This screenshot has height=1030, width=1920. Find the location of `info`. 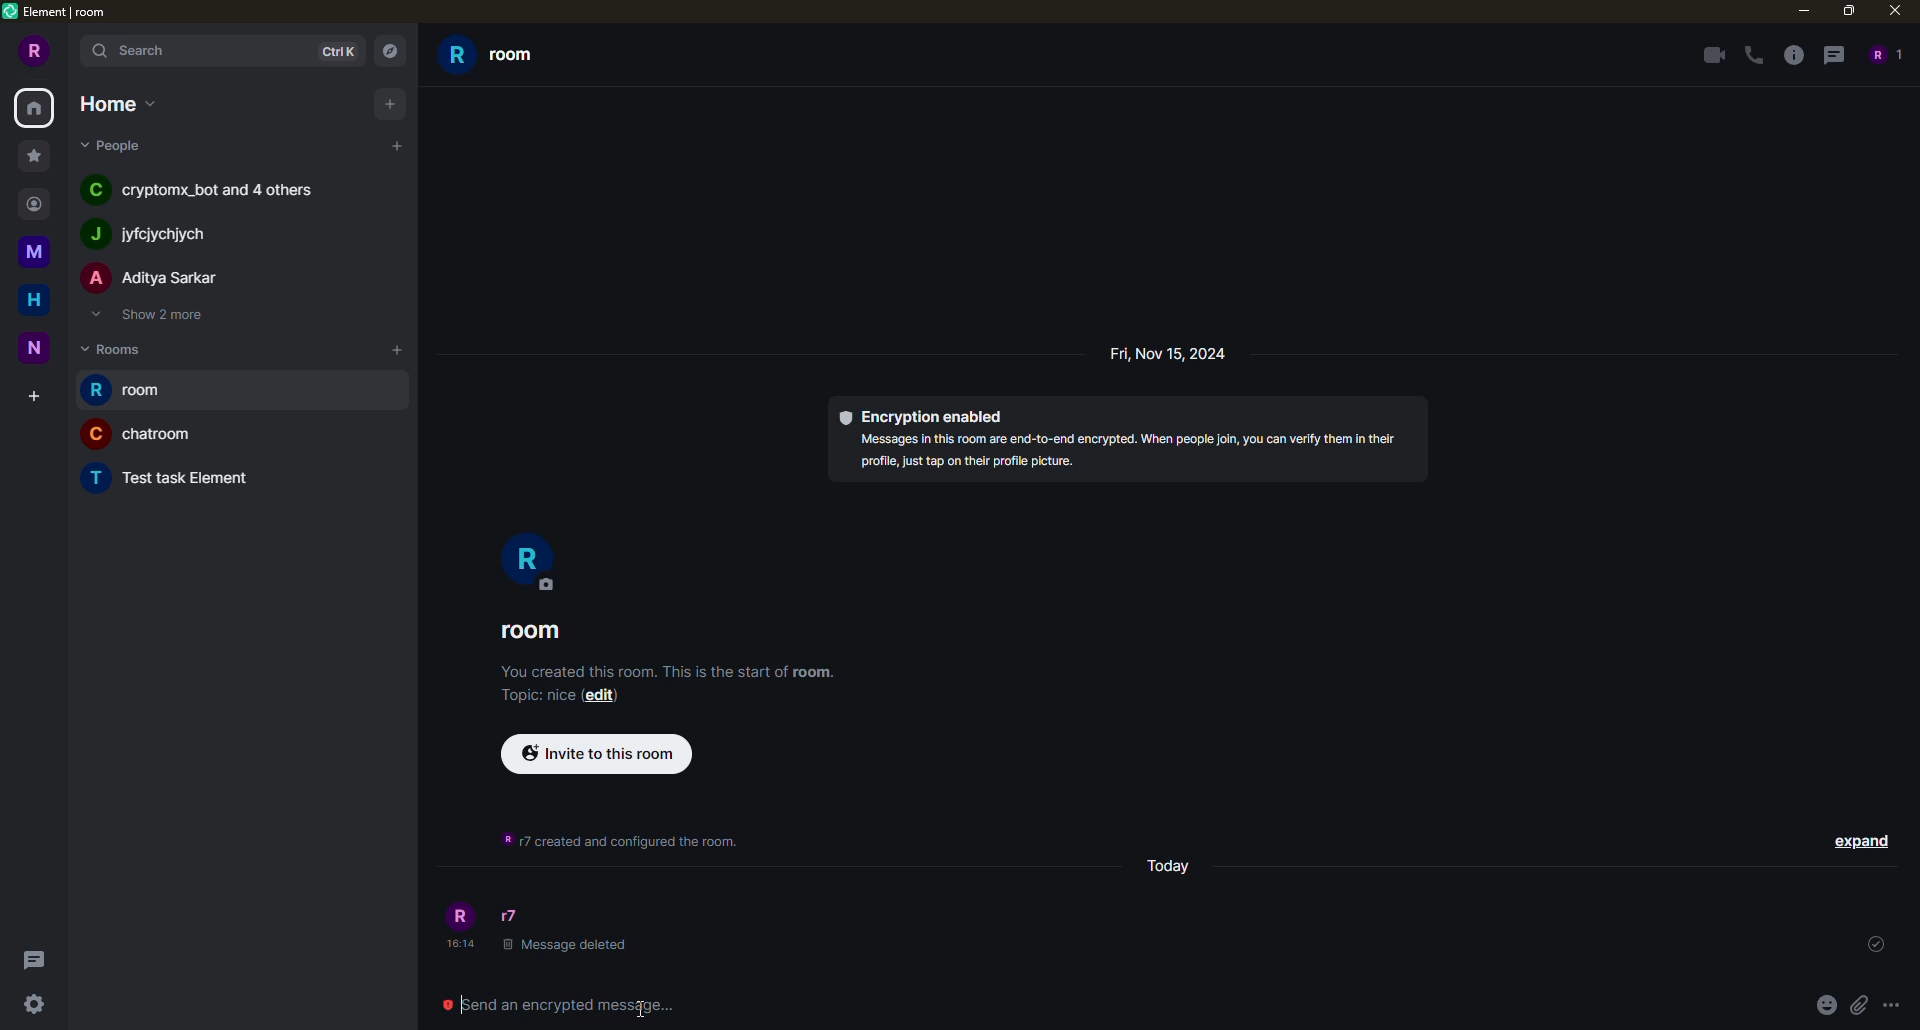

info is located at coordinates (1790, 54).